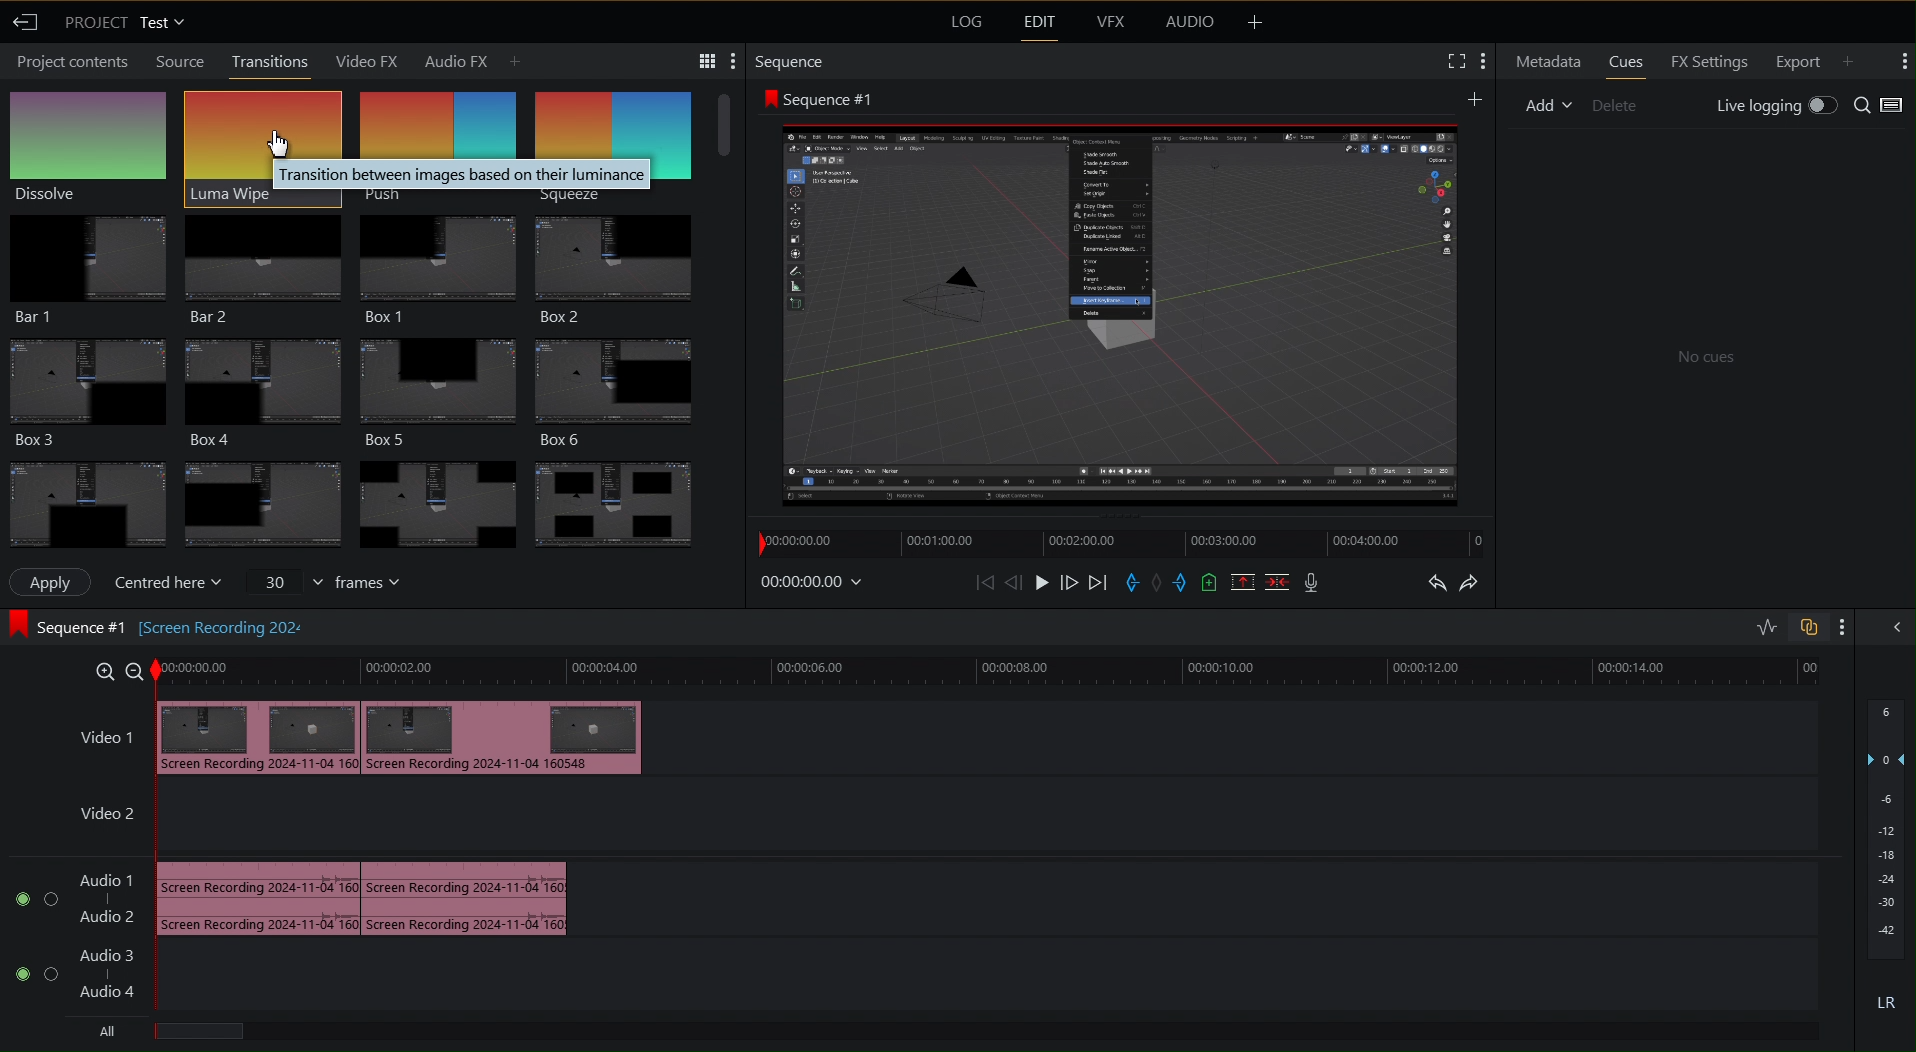 The height and width of the screenshot is (1052, 1916). Describe the element at coordinates (1798, 62) in the screenshot. I see `Export` at that location.